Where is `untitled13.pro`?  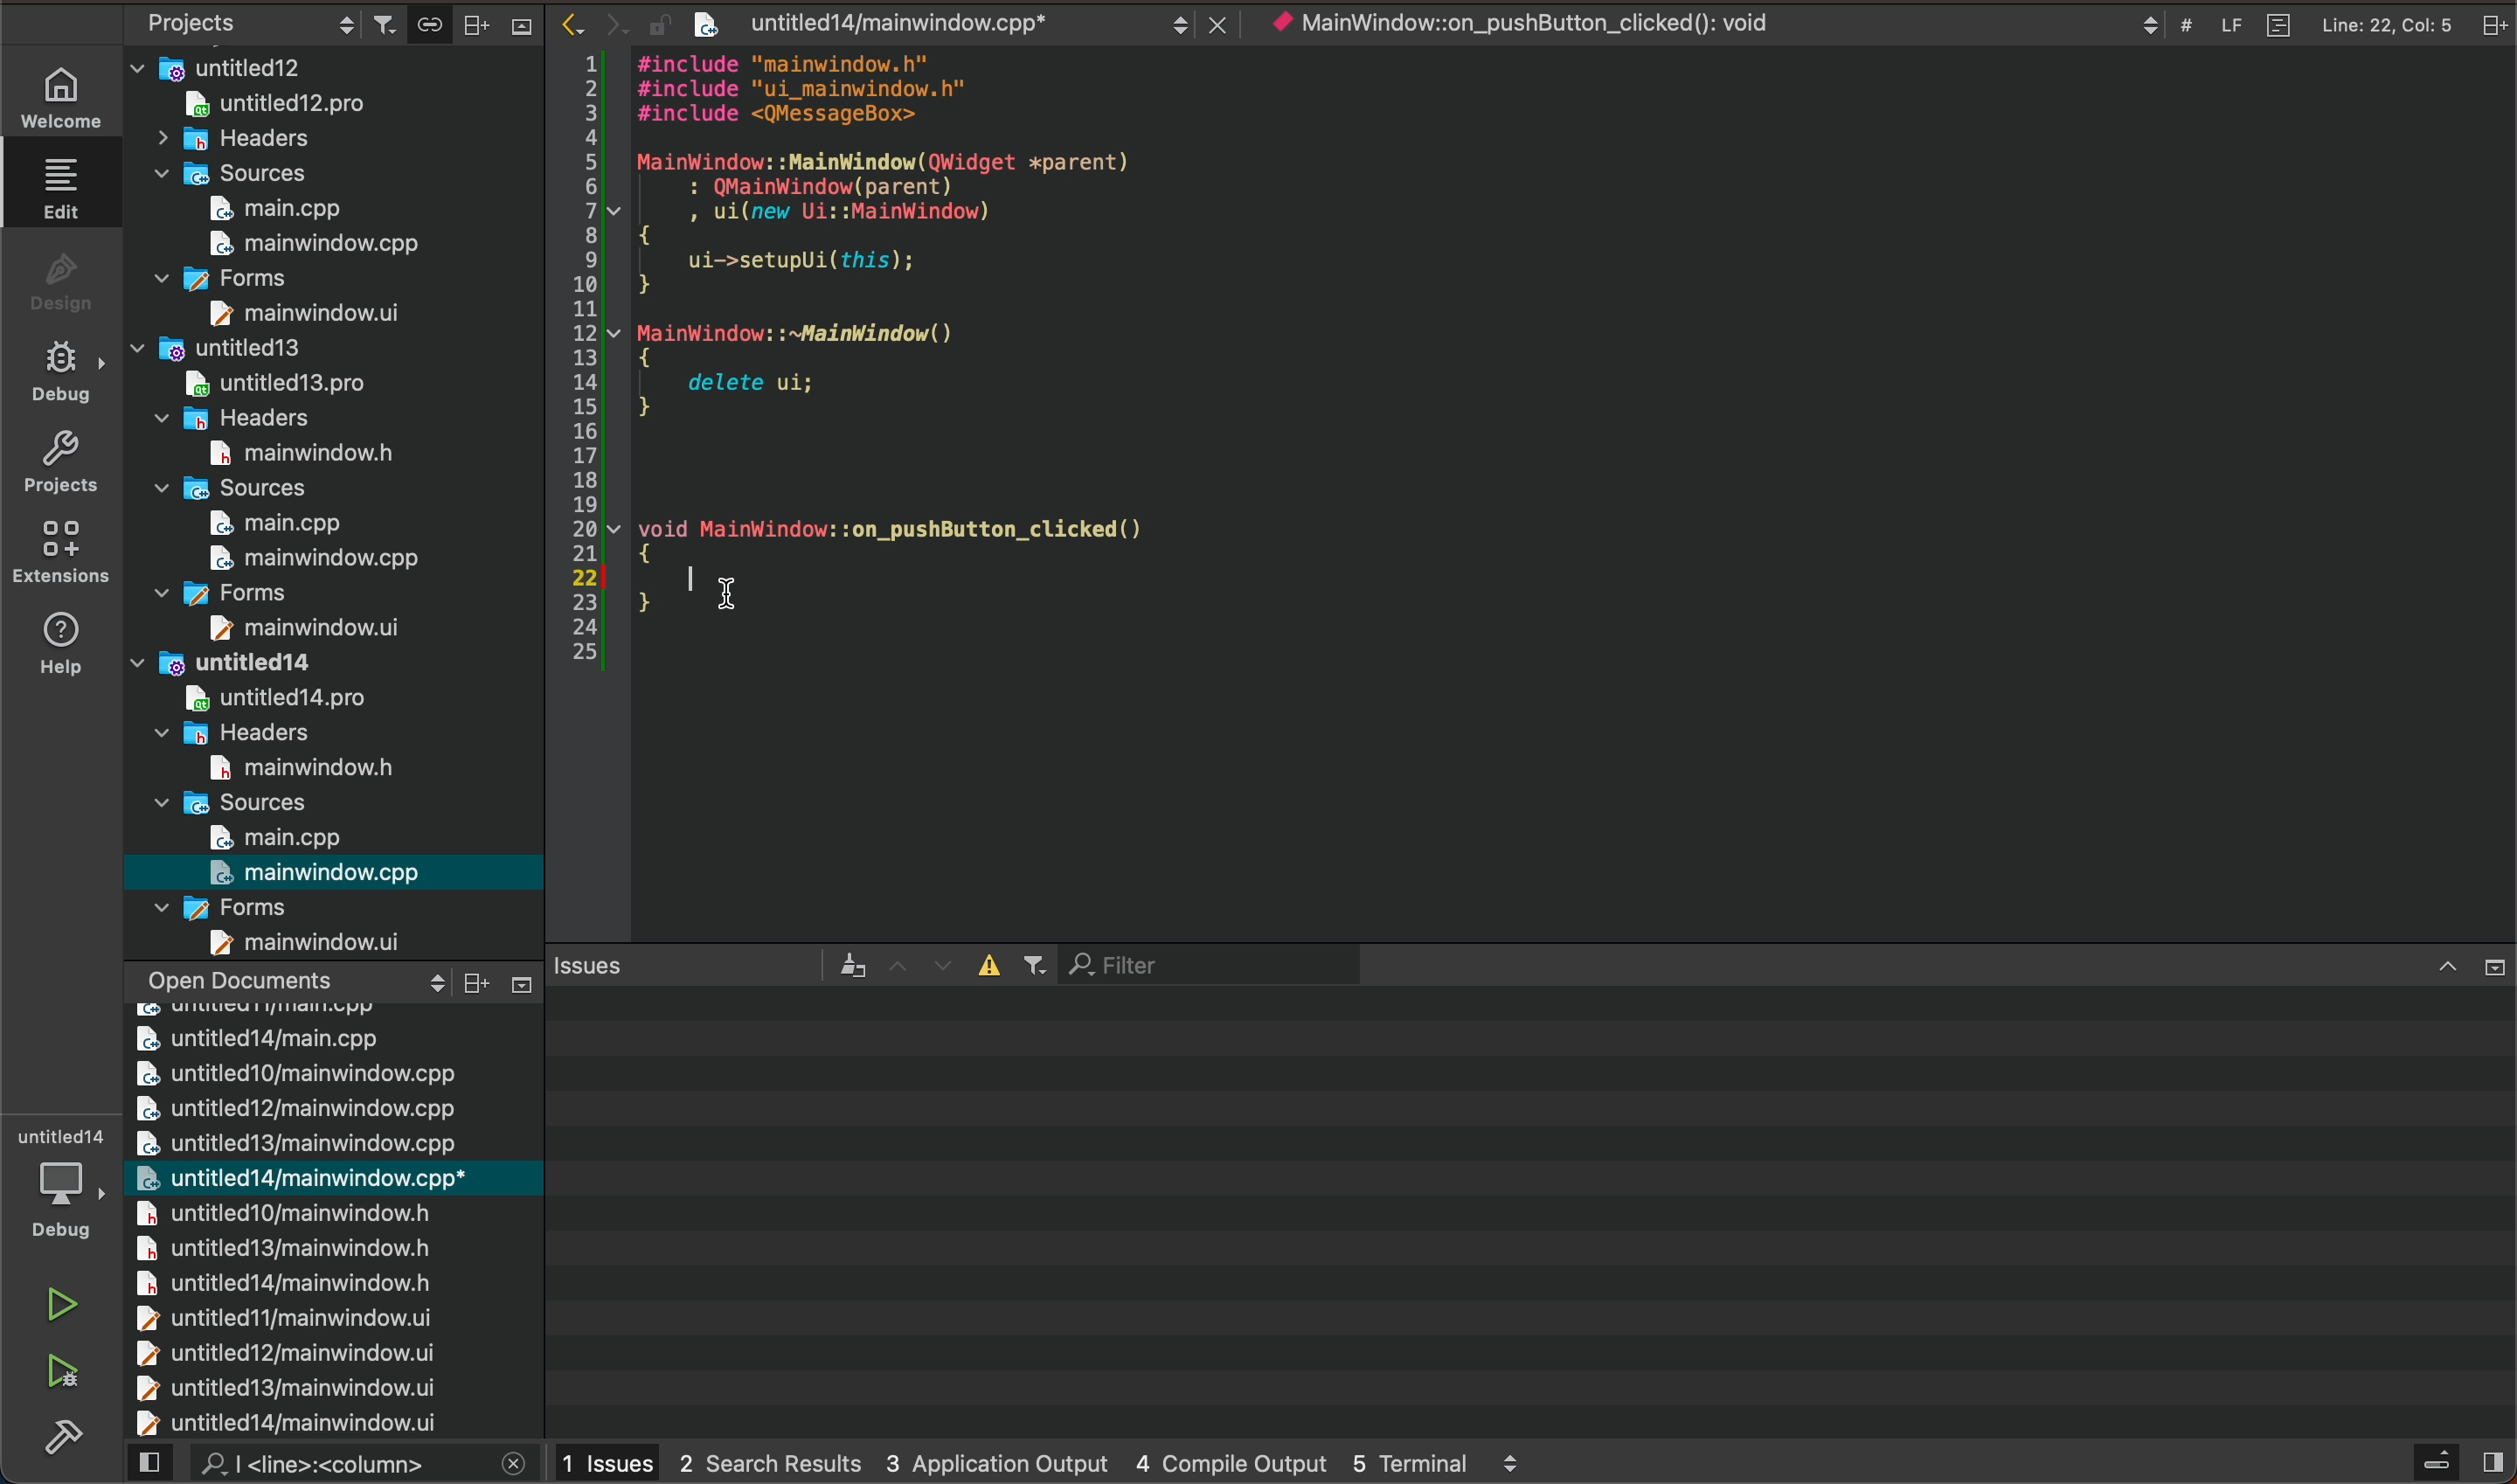
untitled13.pro is located at coordinates (270, 383).